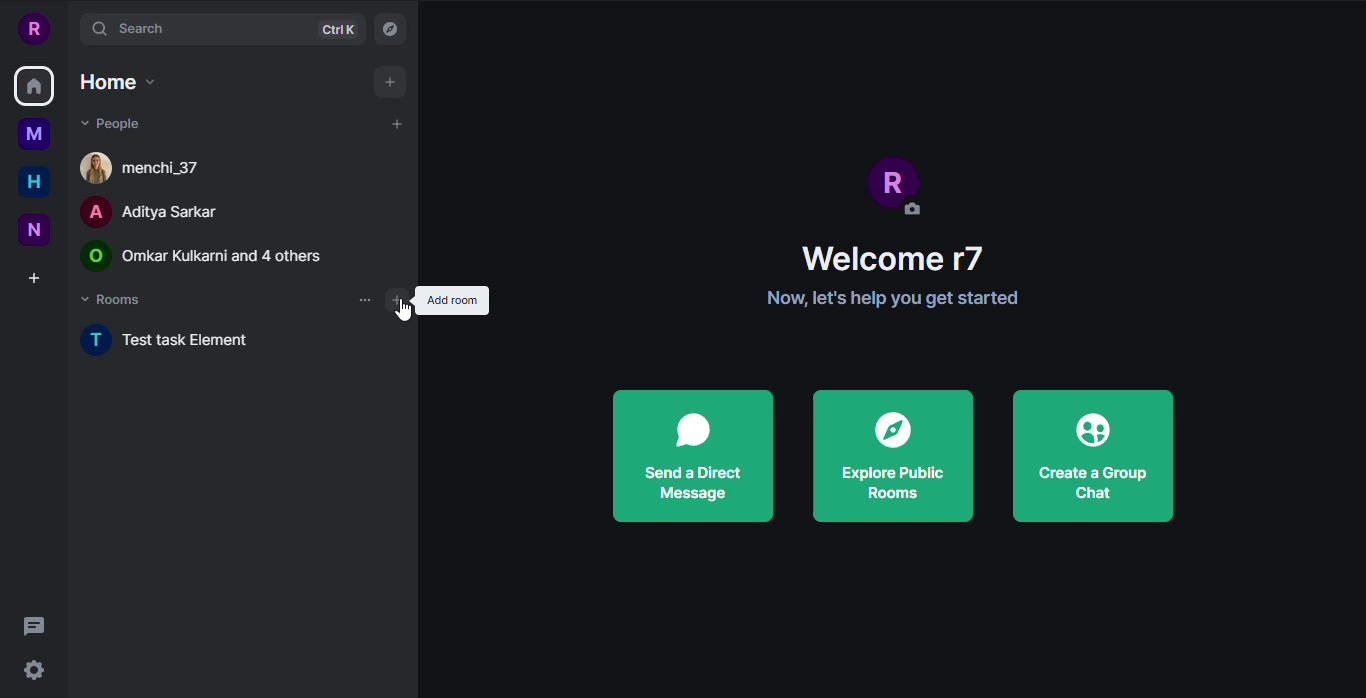  What do you see at coordinates (32, 88) in the screenshot?
I see `home` at bounding box center [32, 88].